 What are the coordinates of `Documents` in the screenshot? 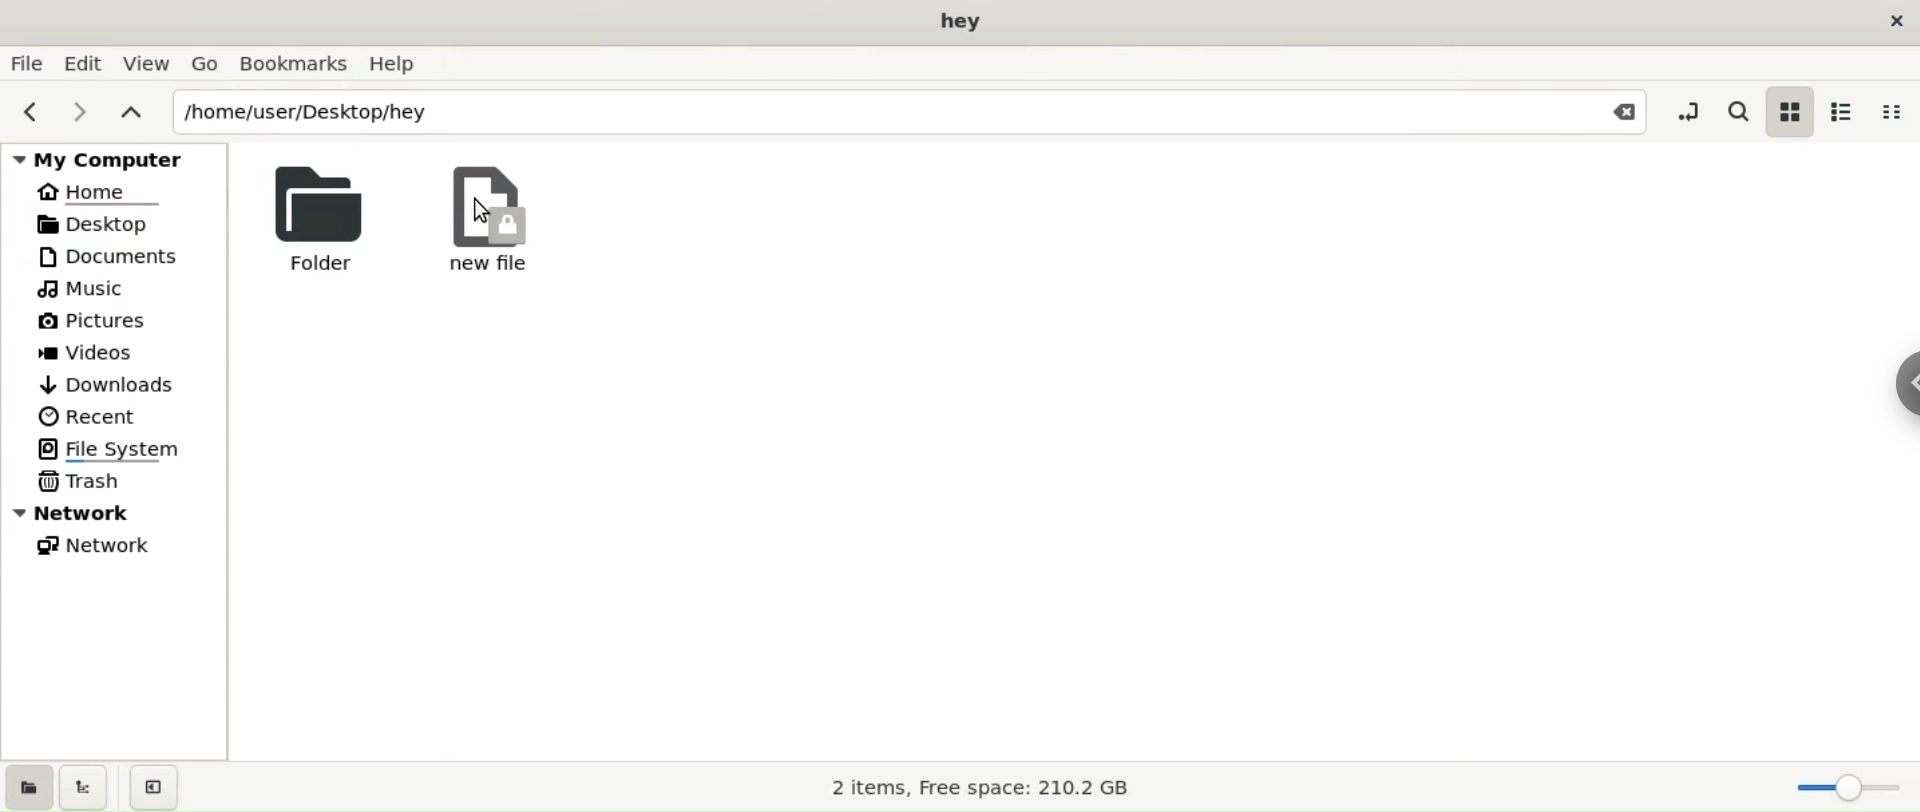 It's located at (118, 256).